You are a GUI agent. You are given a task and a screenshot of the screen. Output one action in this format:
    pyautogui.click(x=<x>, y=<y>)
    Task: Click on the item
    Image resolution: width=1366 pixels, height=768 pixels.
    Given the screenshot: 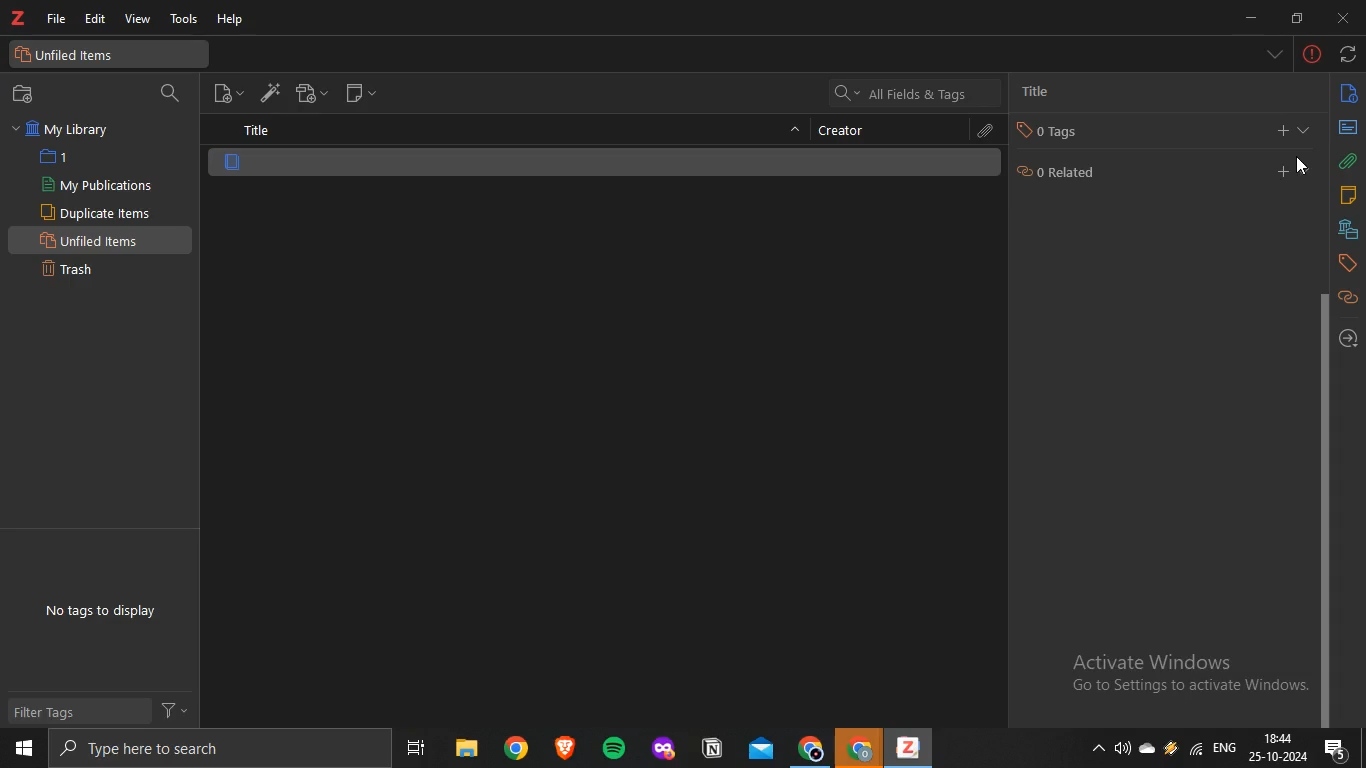 What is the action you would take?
    pyautogui.click(x=605, y=166)
    